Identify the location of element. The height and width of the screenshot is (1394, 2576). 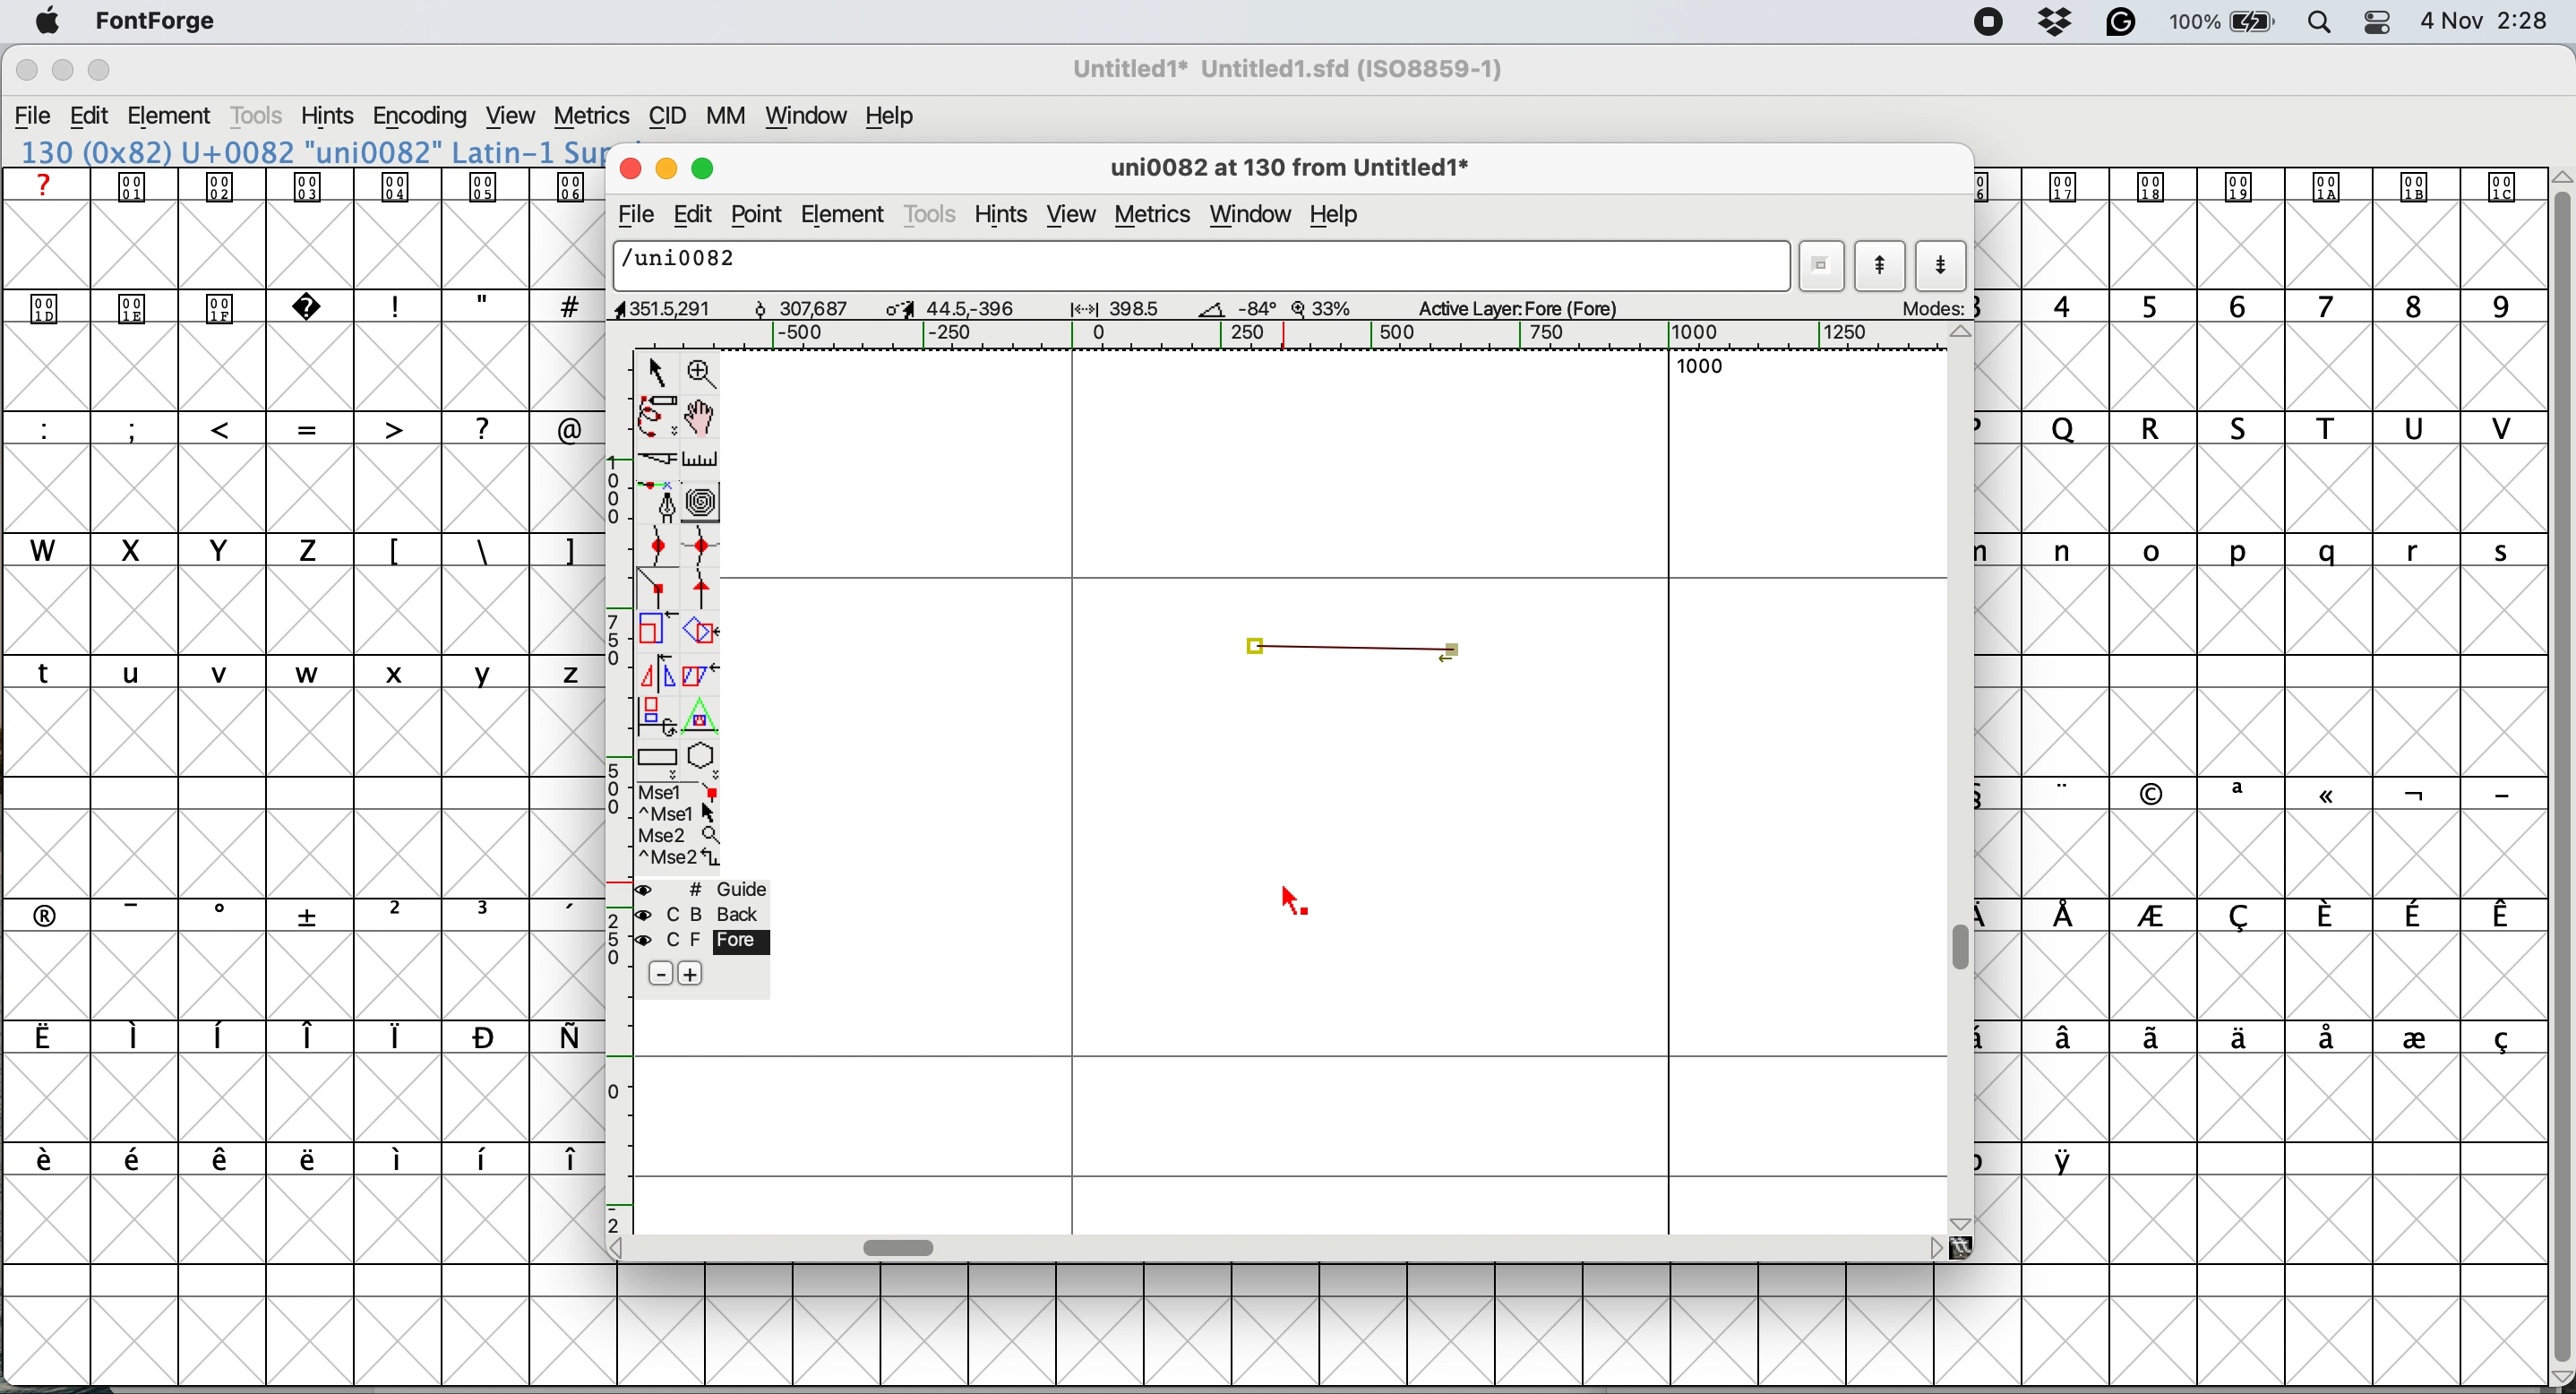
(845, 213).